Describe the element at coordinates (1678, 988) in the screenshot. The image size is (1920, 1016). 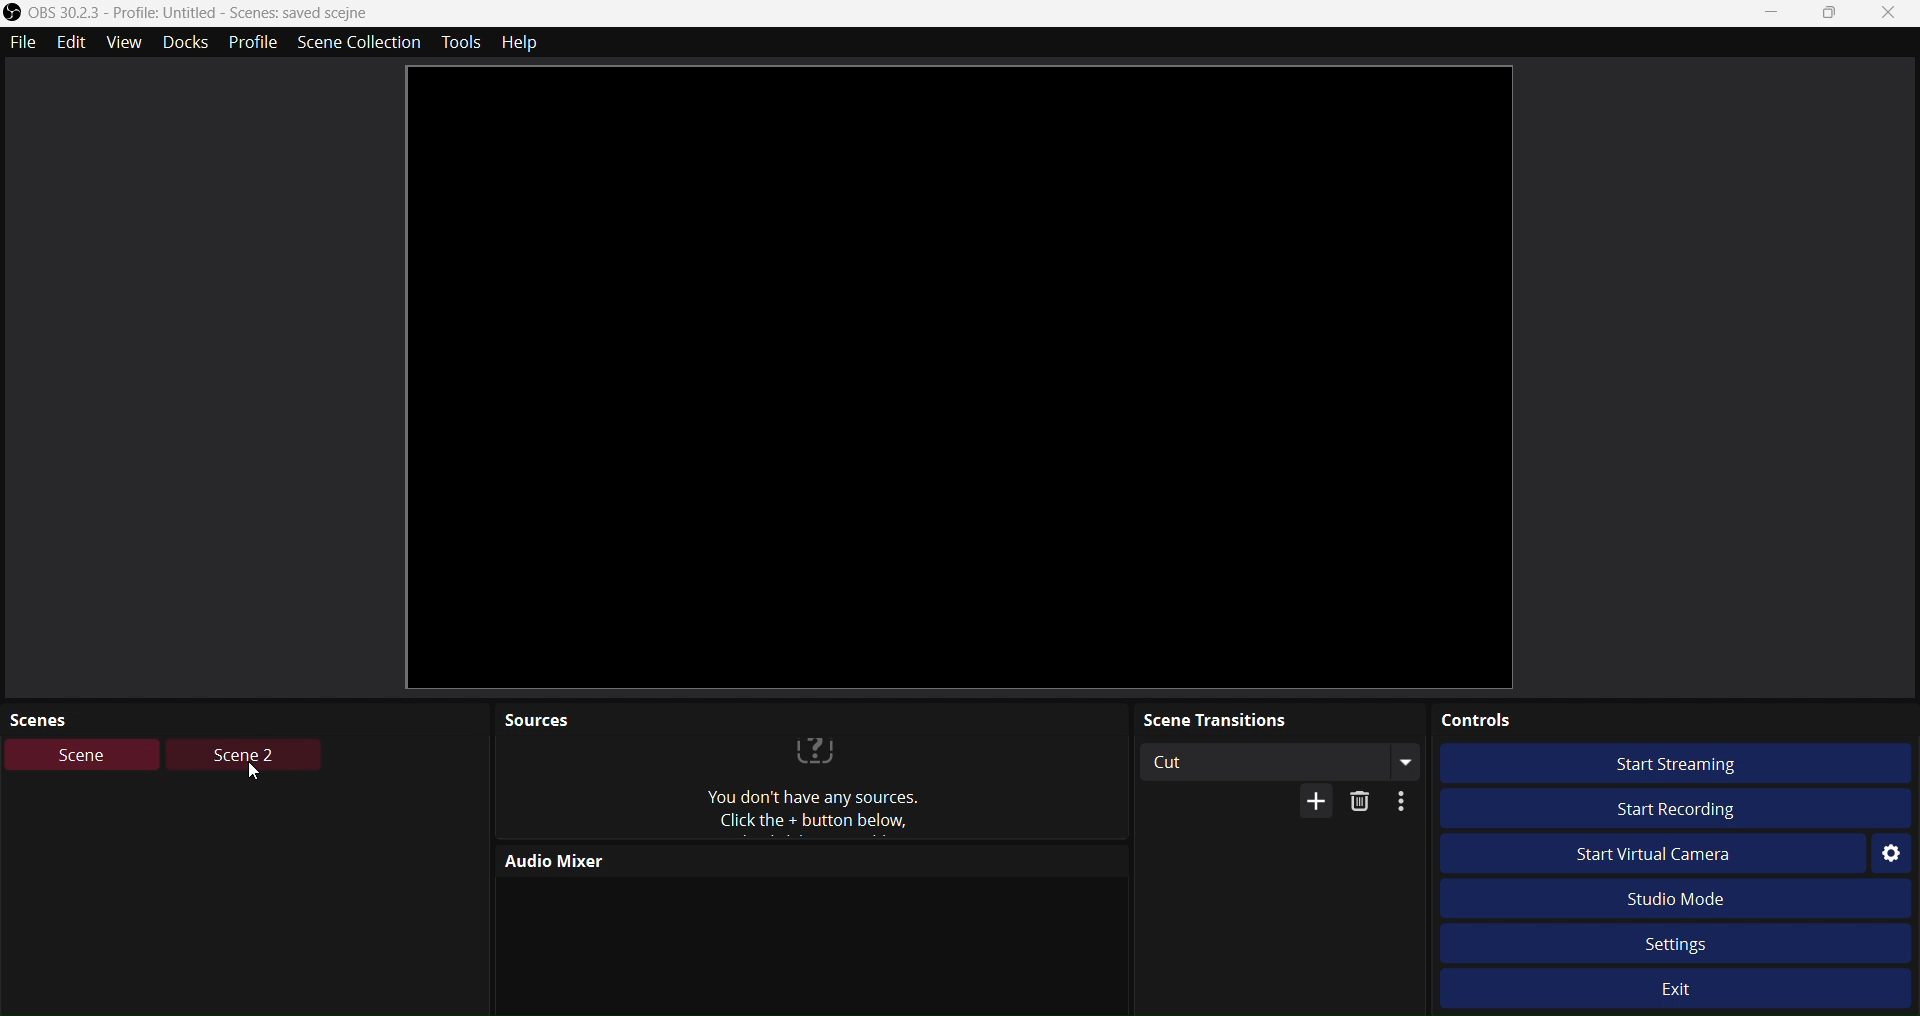
I see `Exit` at that location.